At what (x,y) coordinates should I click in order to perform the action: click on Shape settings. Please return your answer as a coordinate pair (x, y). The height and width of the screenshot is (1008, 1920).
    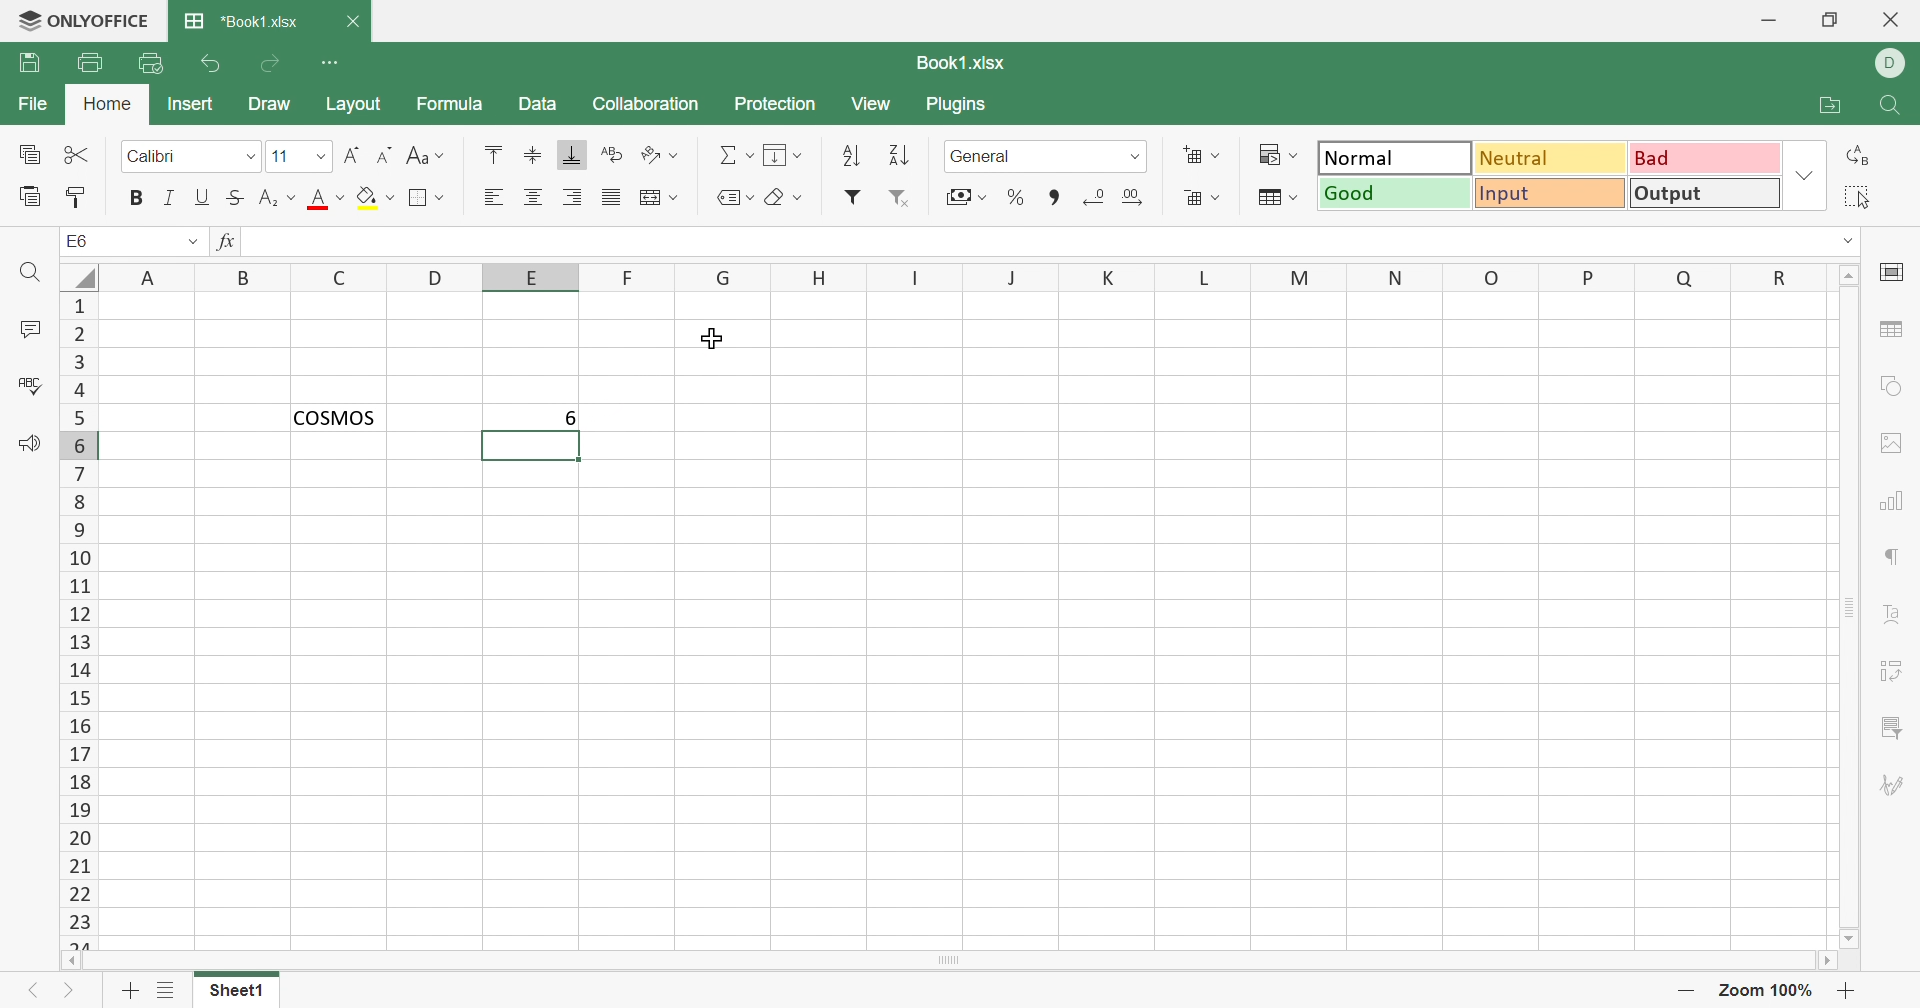
    Looking at the image, I should click on (1896, 389).